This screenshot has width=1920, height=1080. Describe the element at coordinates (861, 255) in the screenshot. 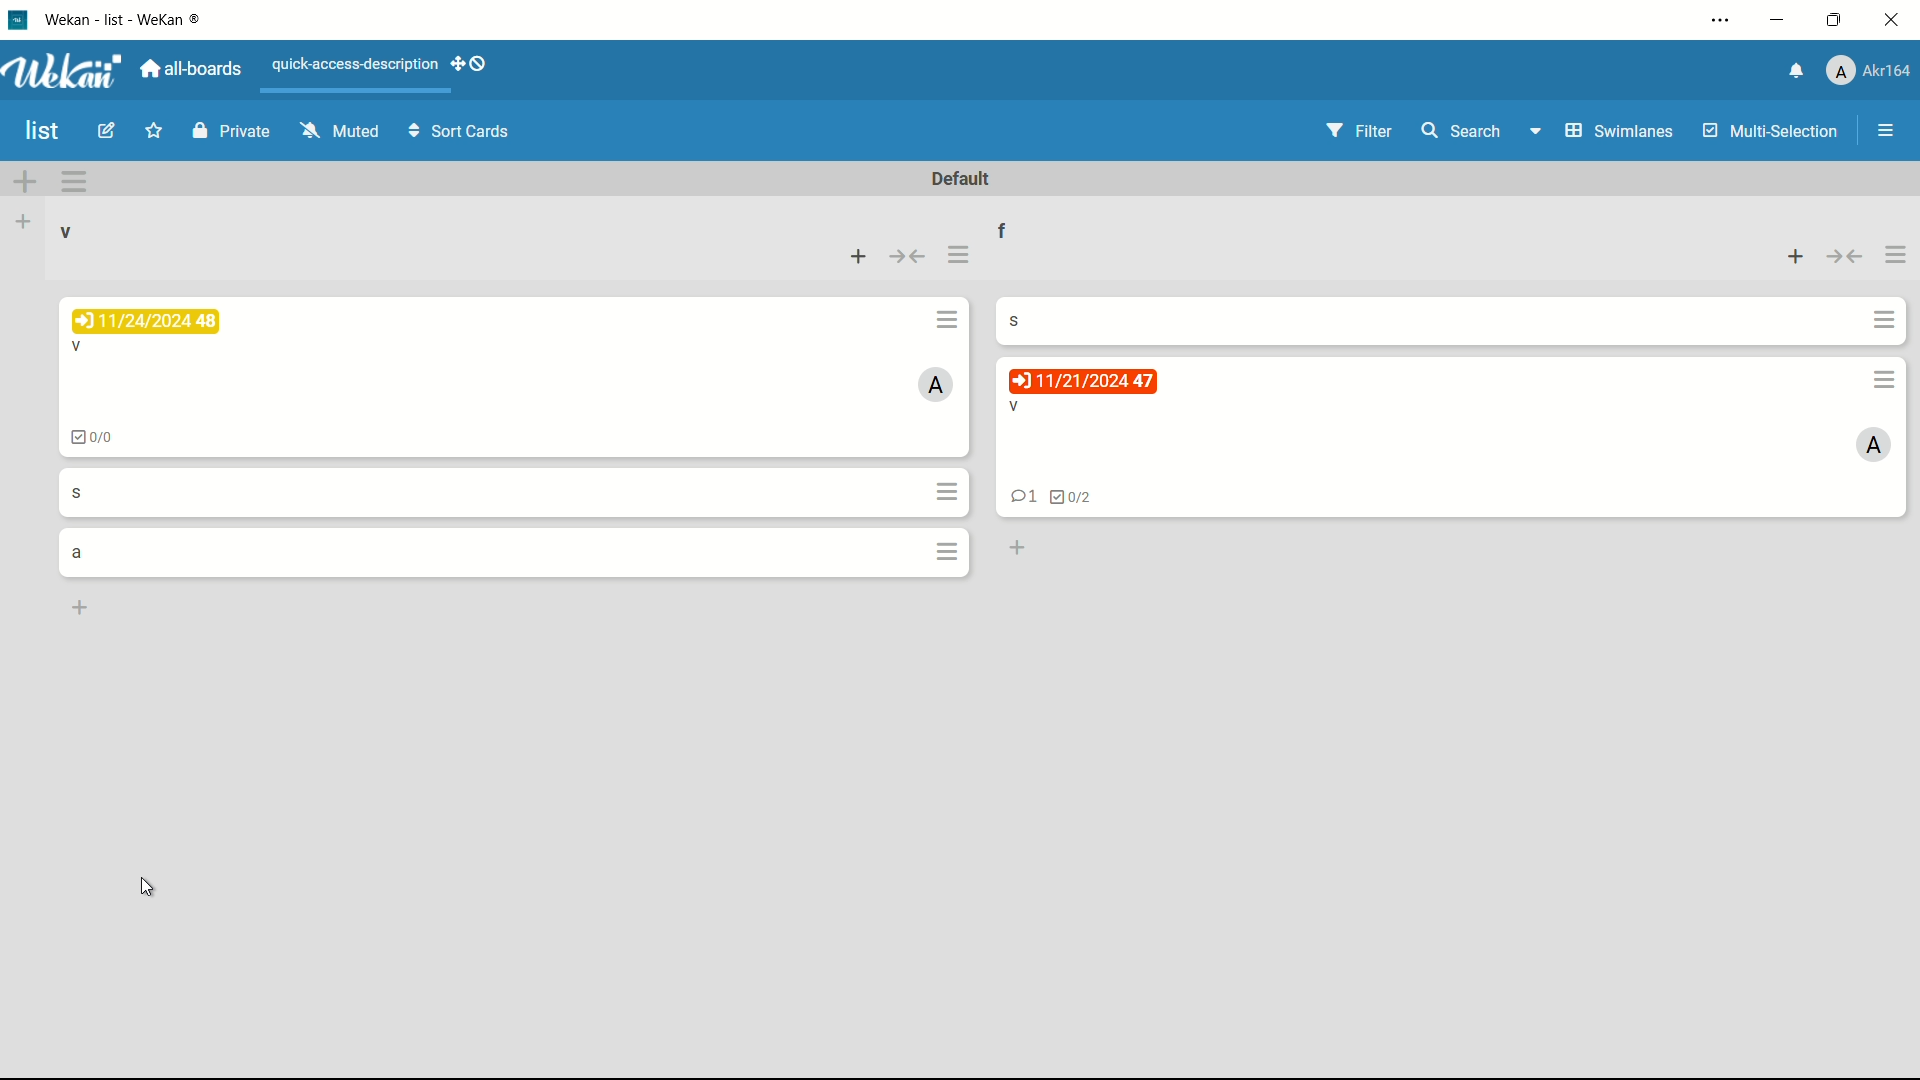

I see `add card to top of list` at that location.